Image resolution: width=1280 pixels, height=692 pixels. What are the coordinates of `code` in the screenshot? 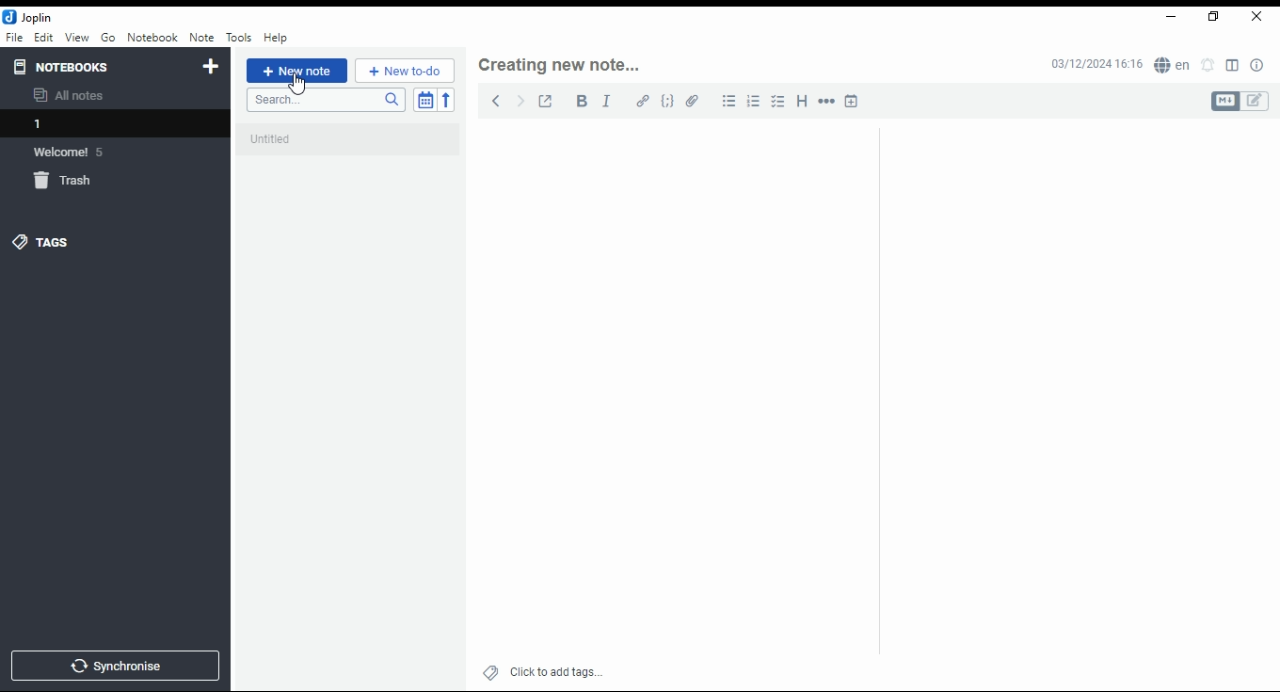 It's located at (667, 101).